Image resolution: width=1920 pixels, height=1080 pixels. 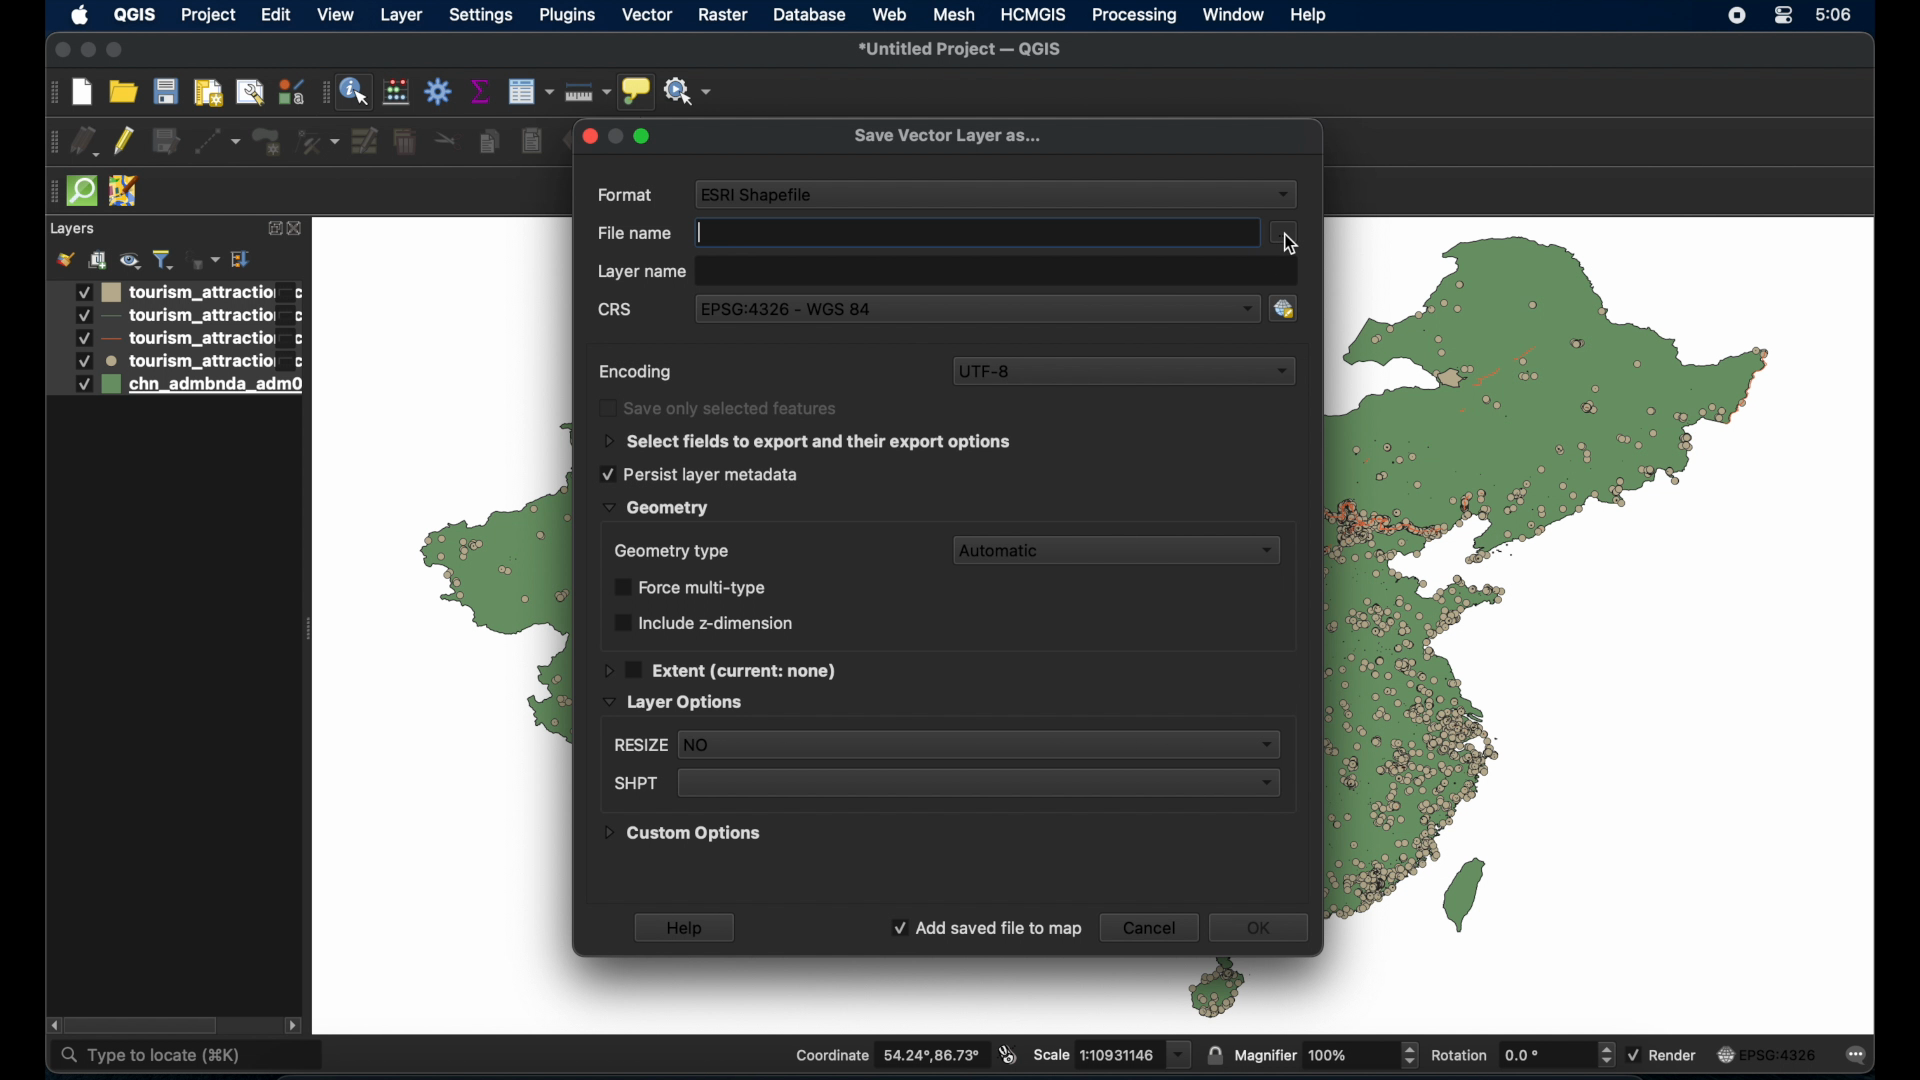 I want to click on mesh, so click(x=953, y=15).